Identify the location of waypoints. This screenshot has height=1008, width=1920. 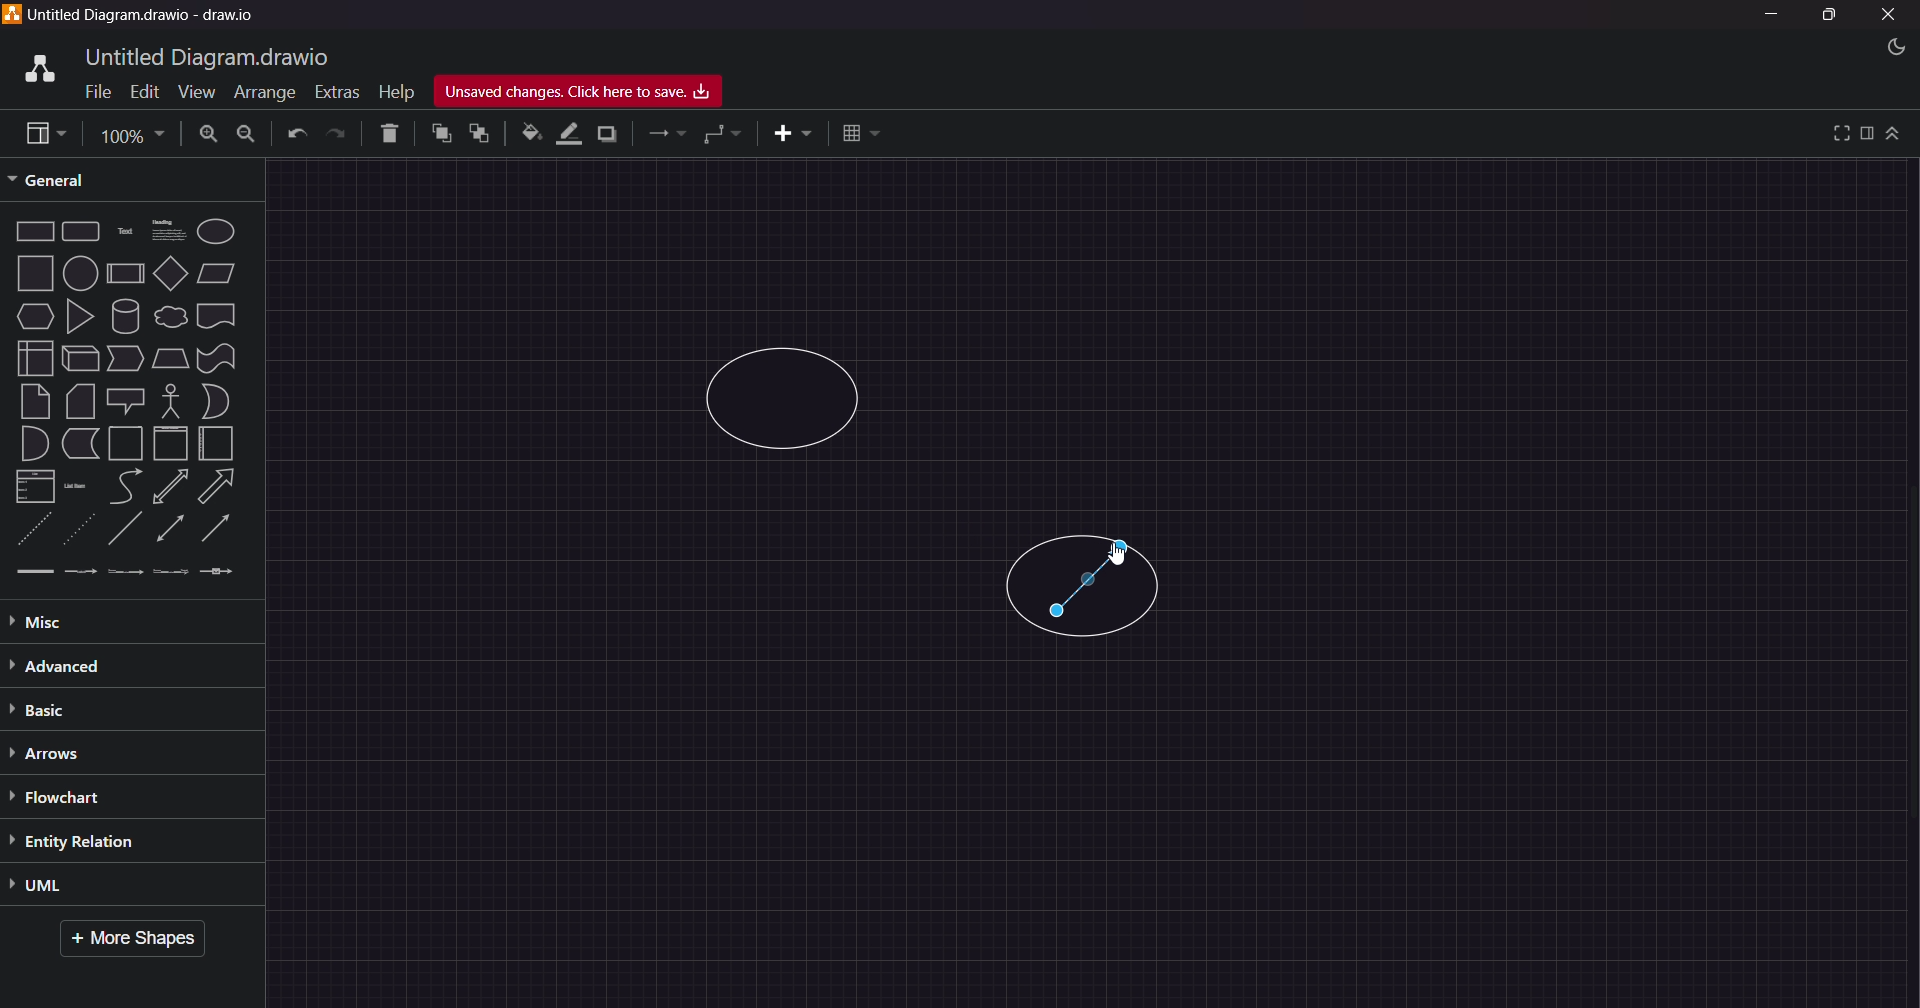
(724, 136).